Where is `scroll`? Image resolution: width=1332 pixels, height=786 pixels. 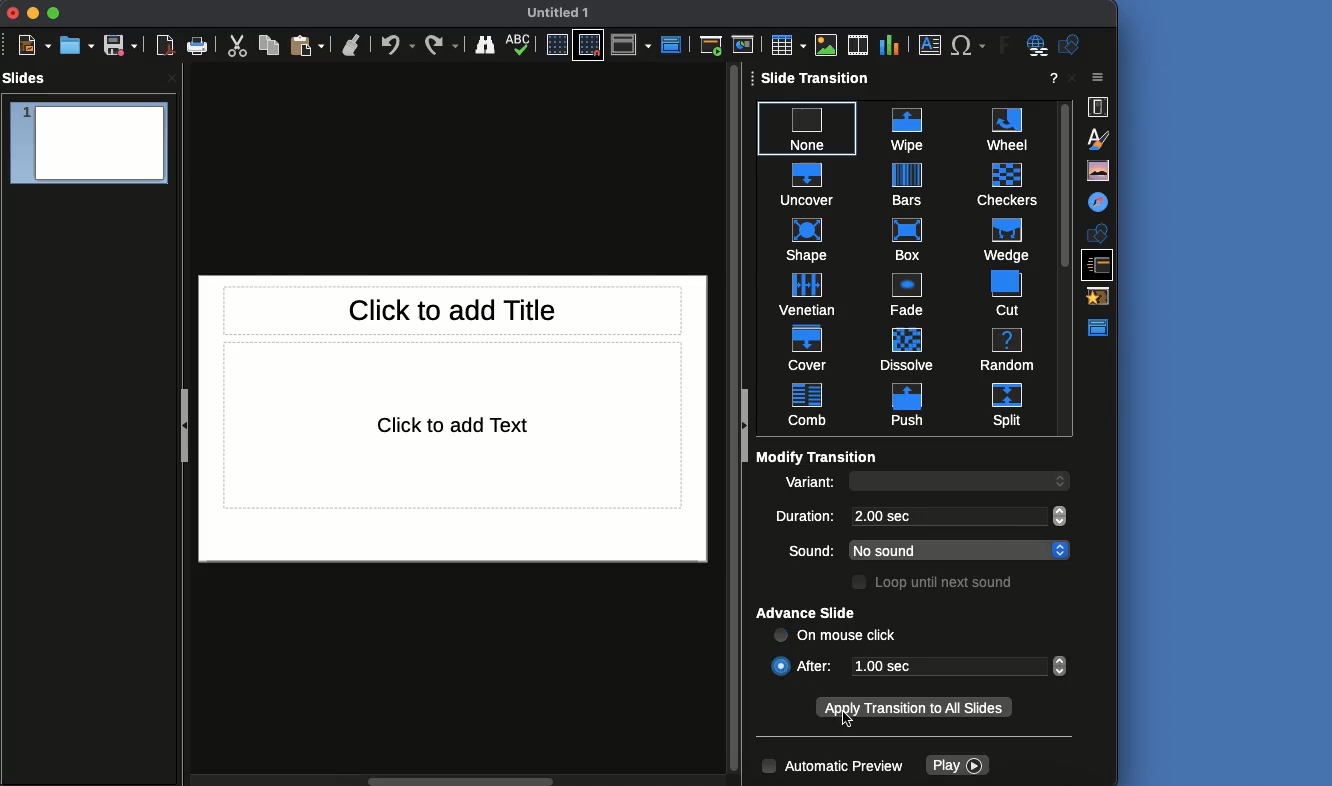 scroll is located at coordinates (732, 422).